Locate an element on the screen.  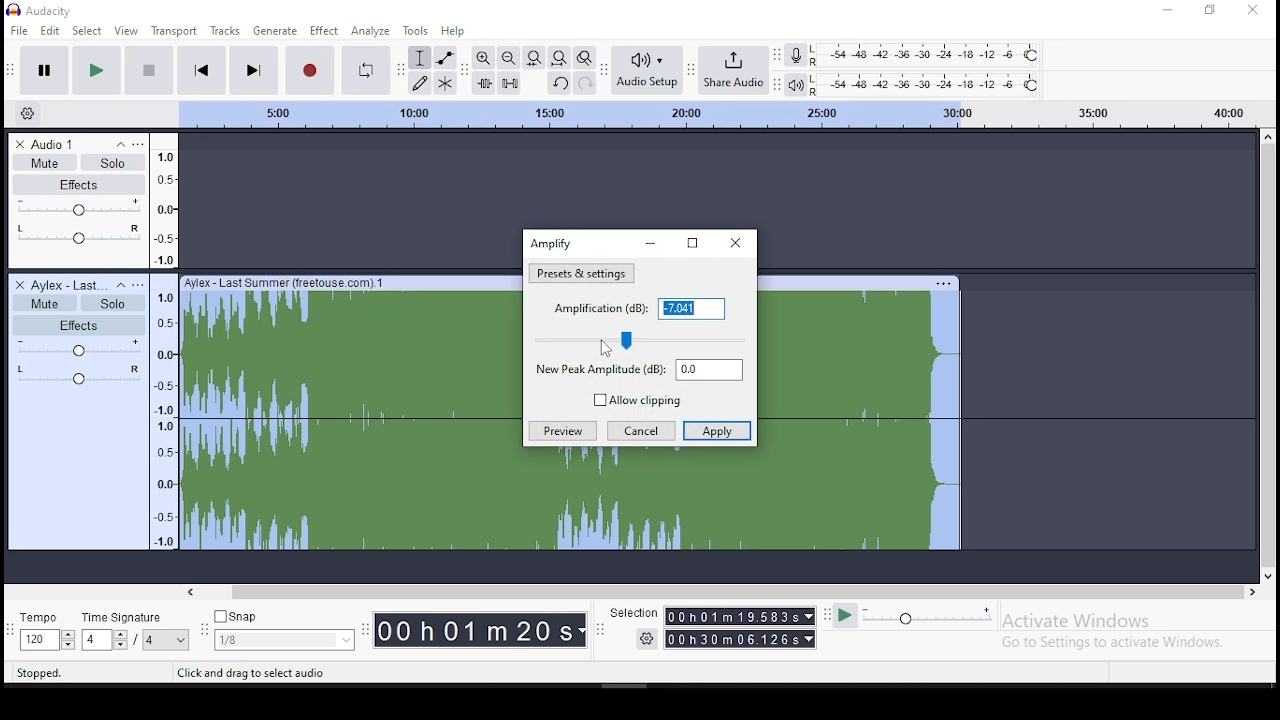
restore is located at coordinates (692, 242).